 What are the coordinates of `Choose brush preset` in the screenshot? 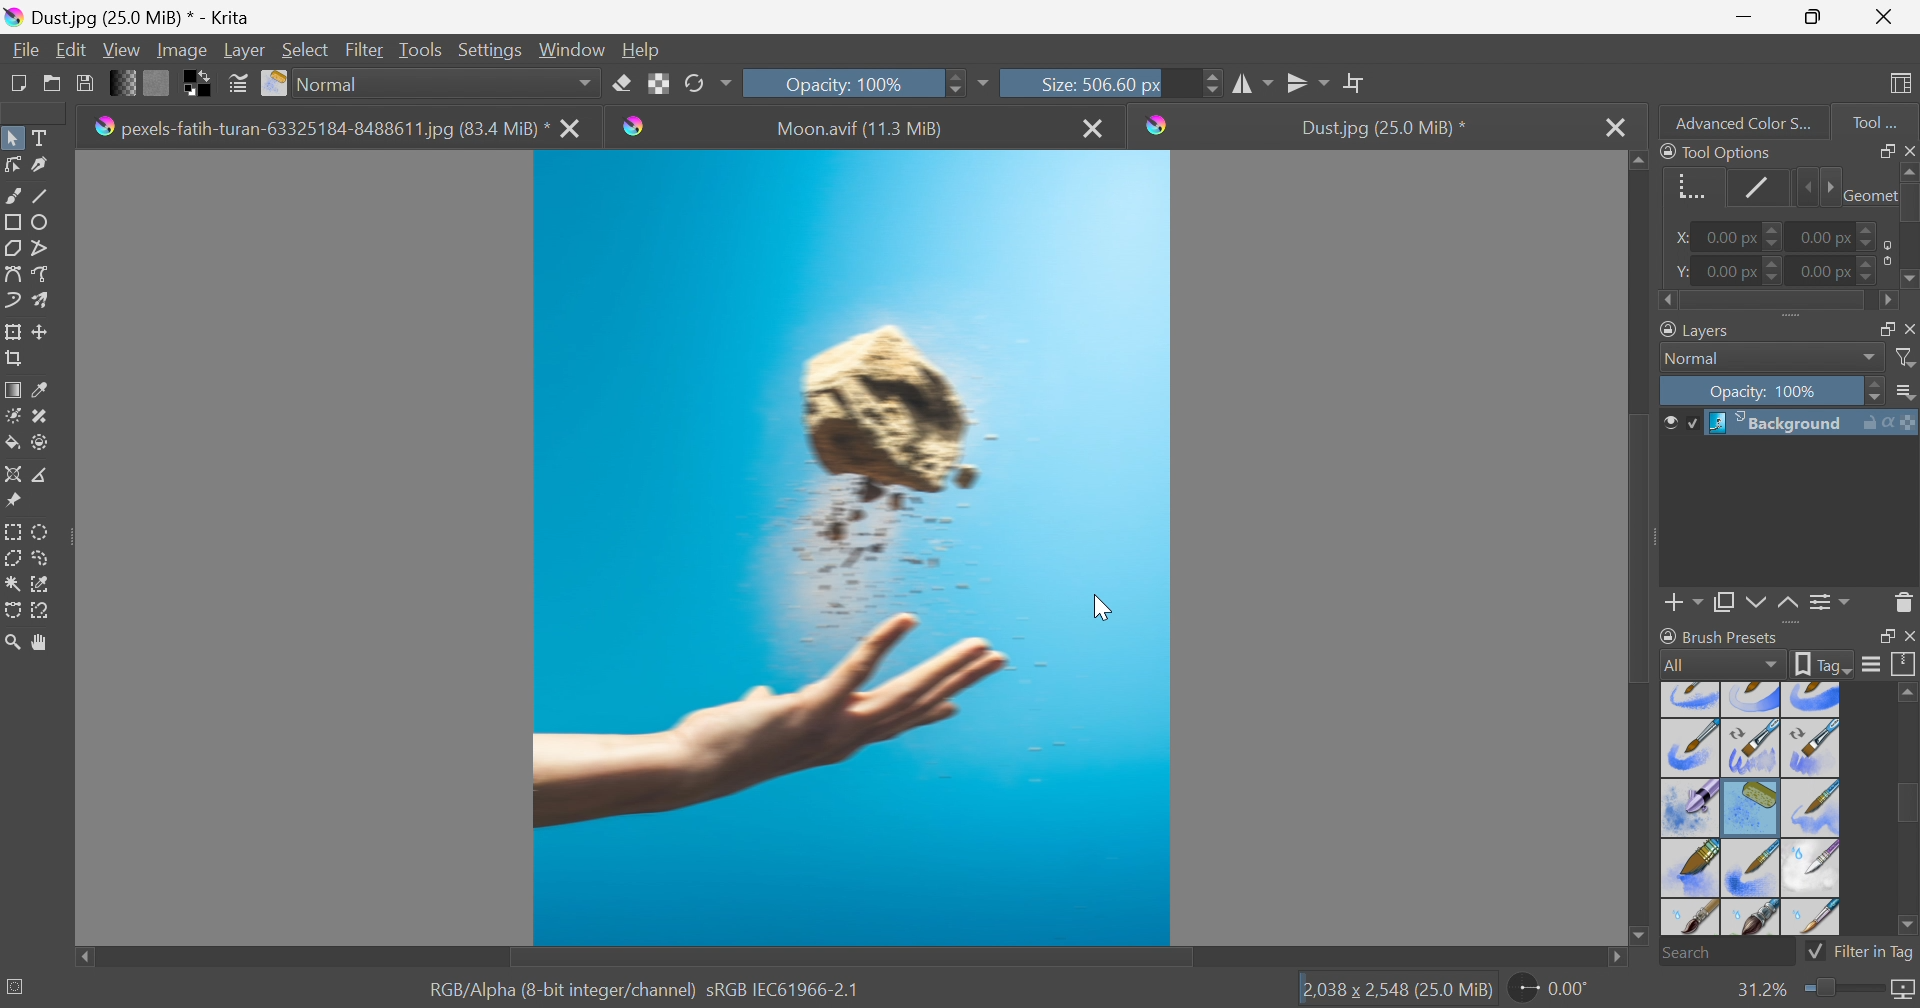 It's located at (276, 84).